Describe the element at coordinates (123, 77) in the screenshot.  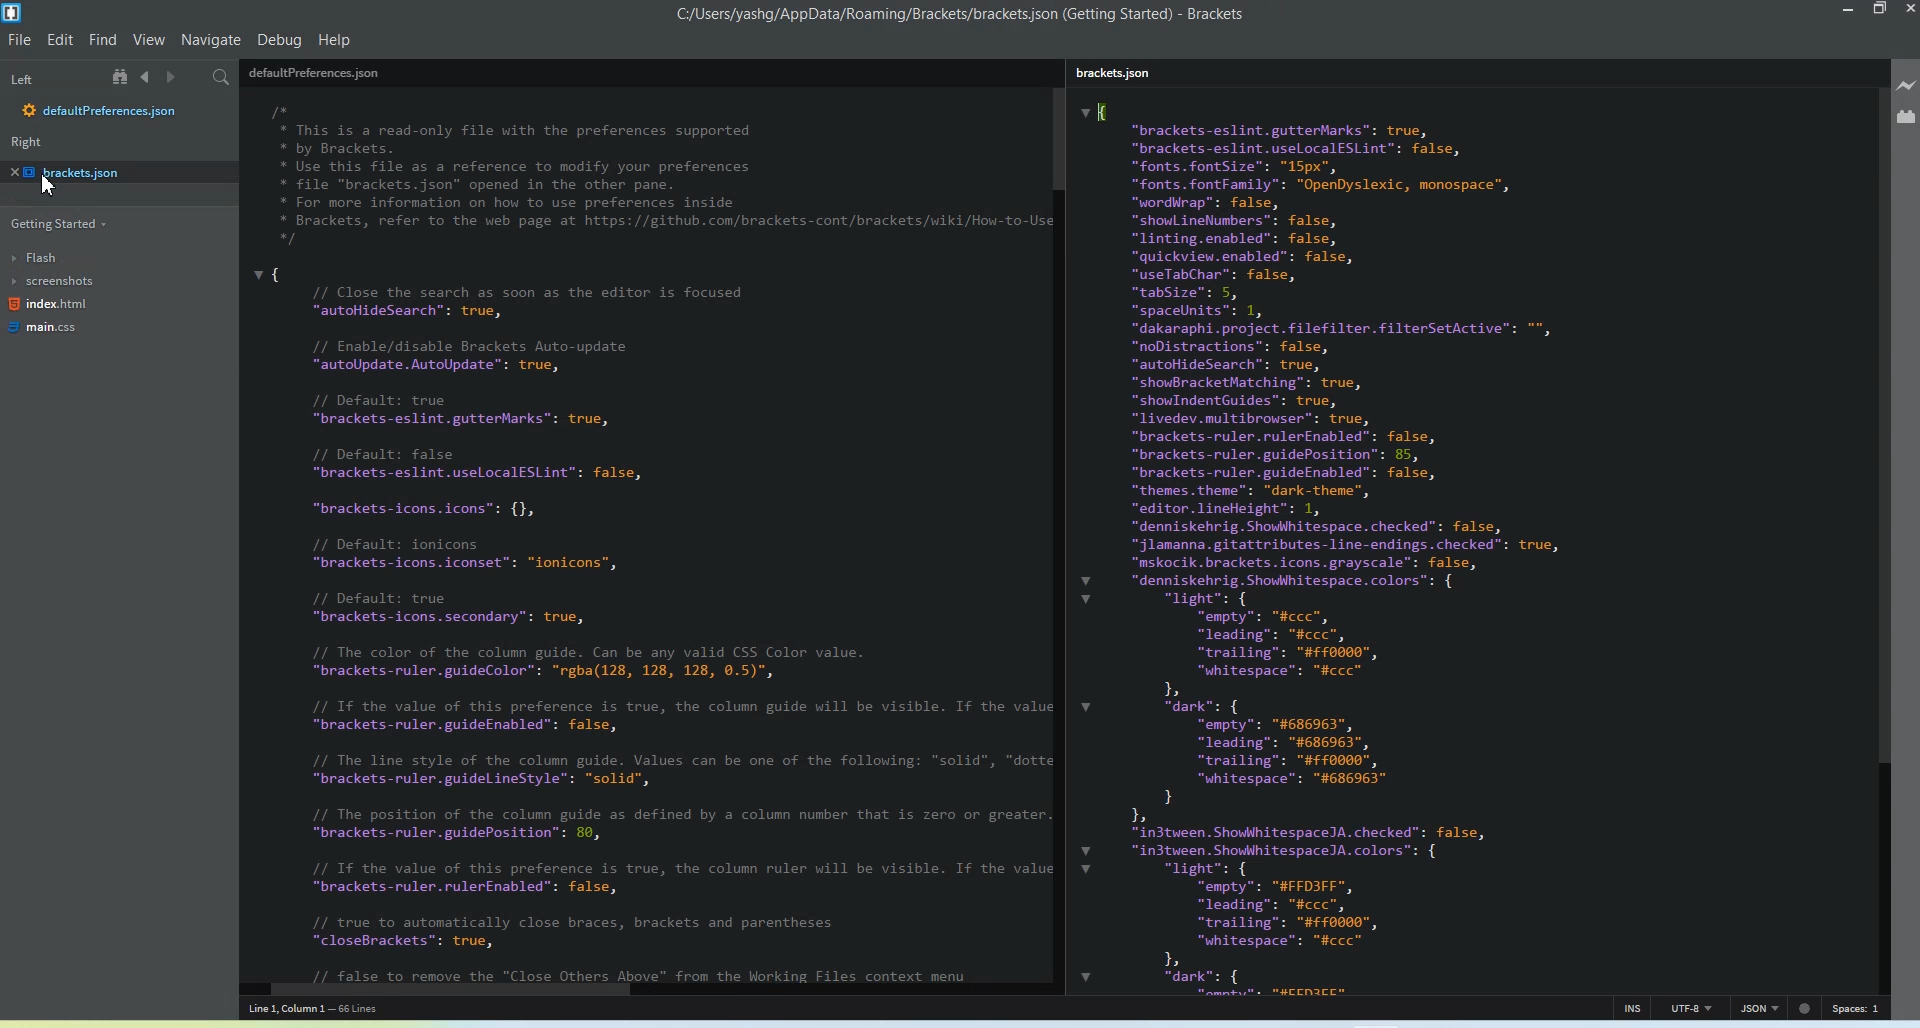
I see `Show in file tree` at that location.